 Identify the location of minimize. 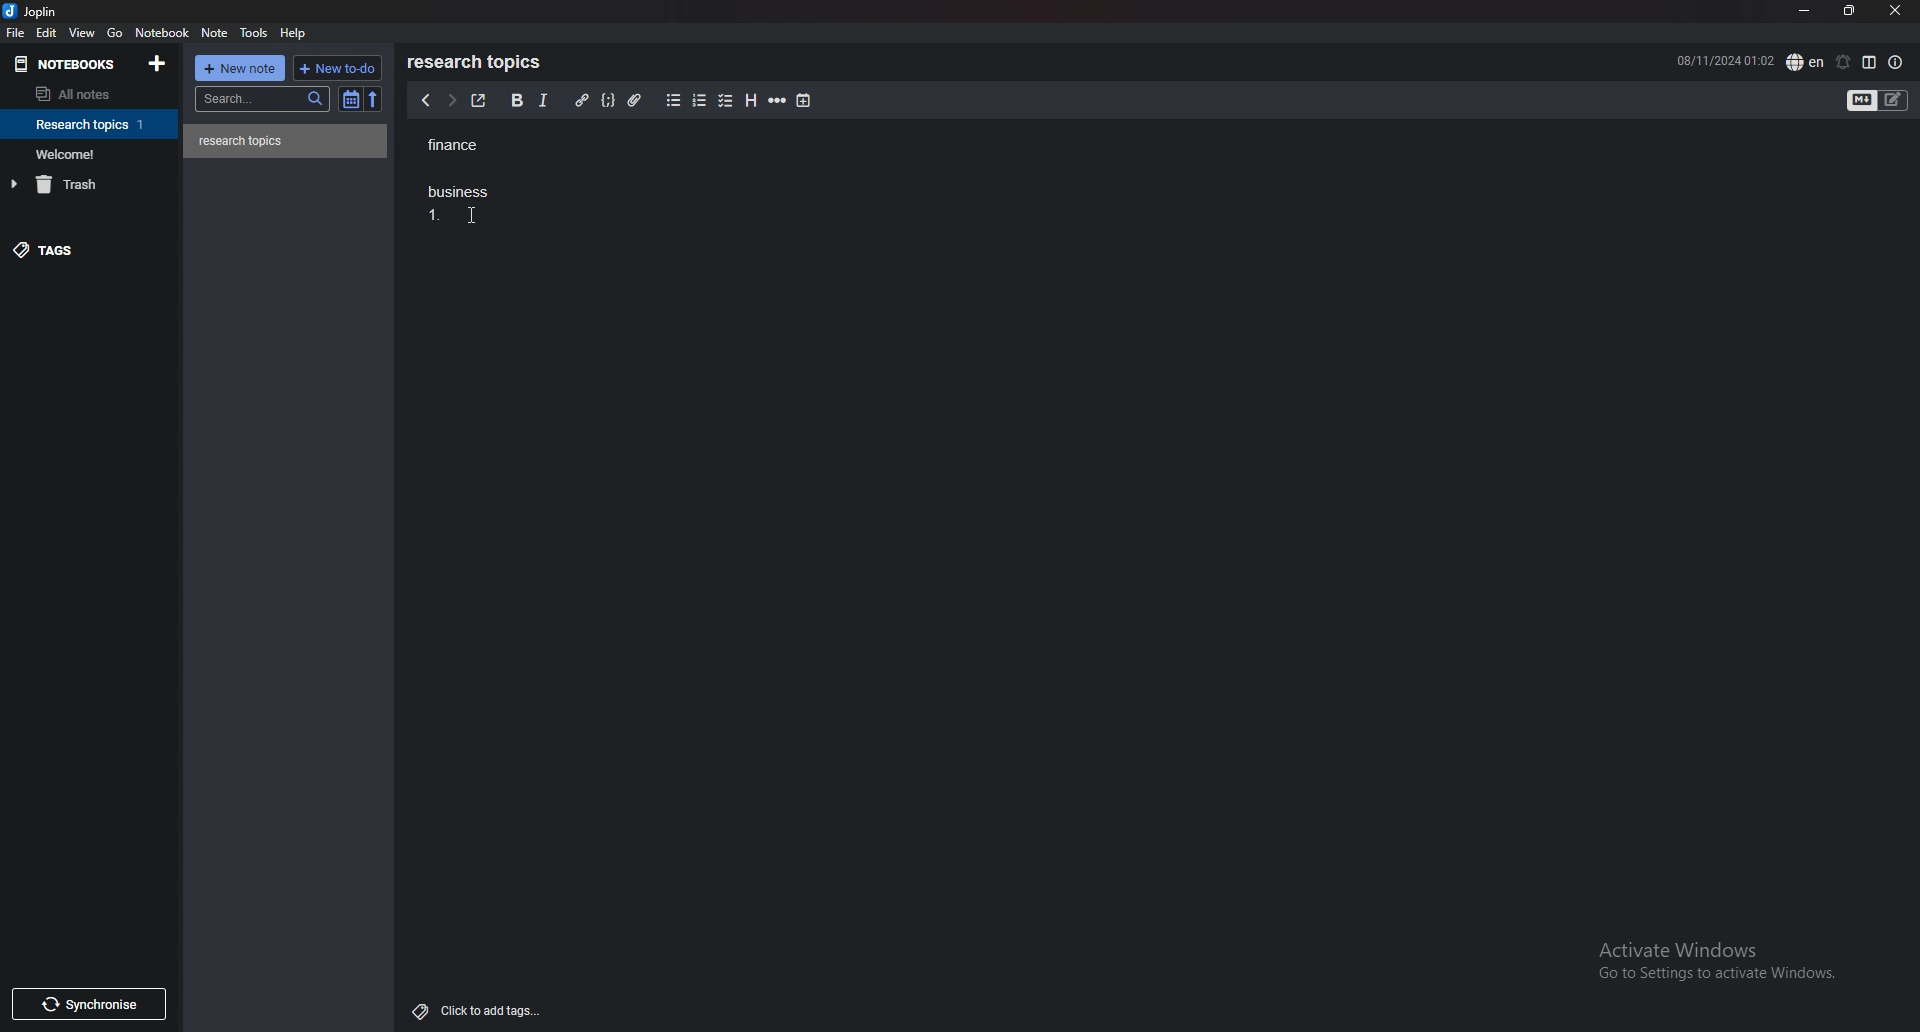
(1803, 12).